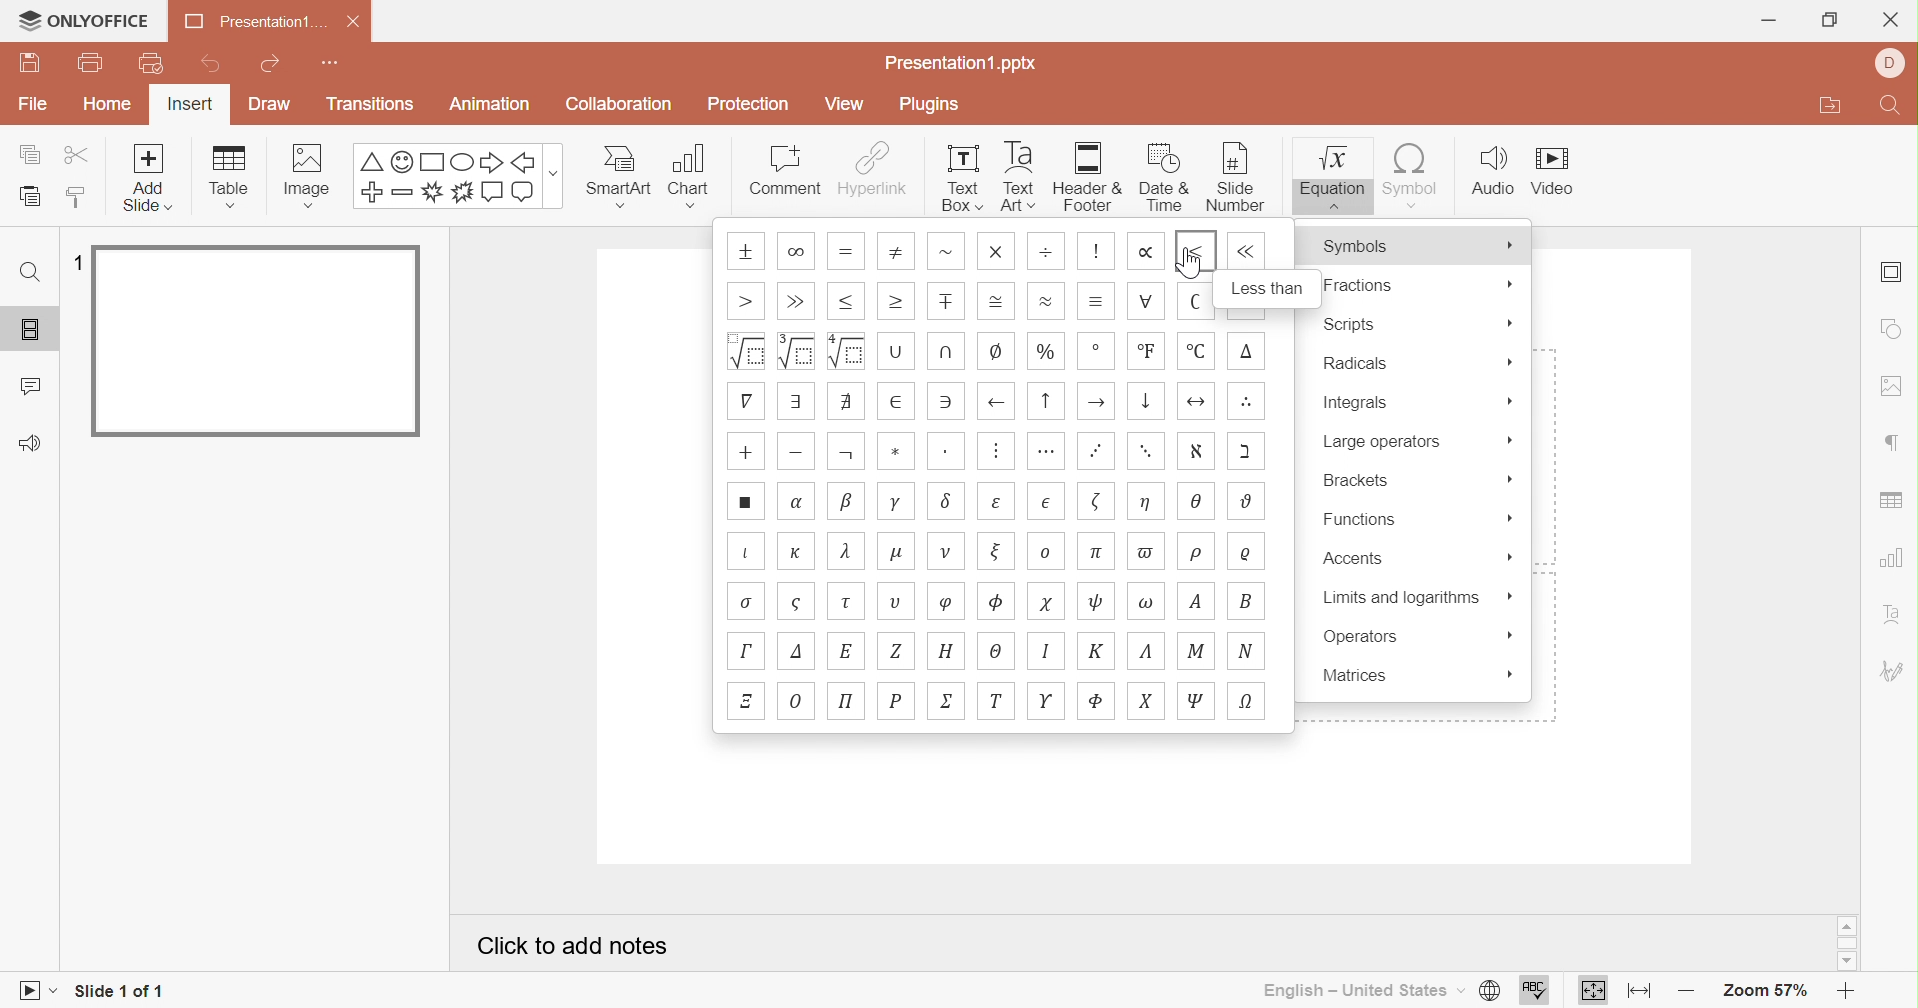 The width and height of the screenshot is (1918, 1008). What do you see at coordinates (1416, 243) in the screenshot?
I see `Symbols` at bounding box center [1416, 243].